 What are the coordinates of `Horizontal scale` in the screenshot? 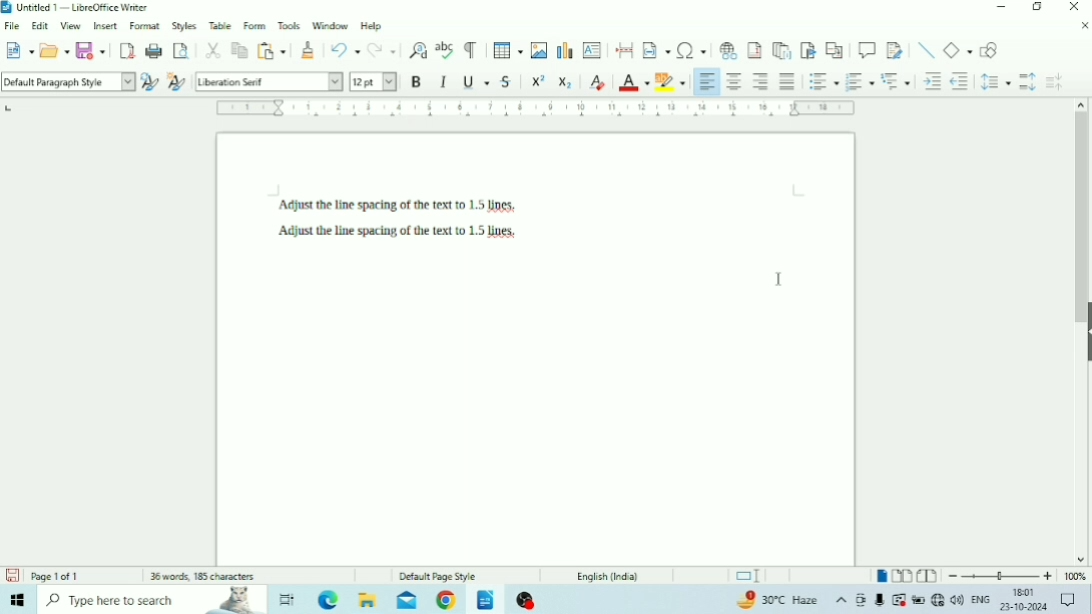 It's located at (535, 108).